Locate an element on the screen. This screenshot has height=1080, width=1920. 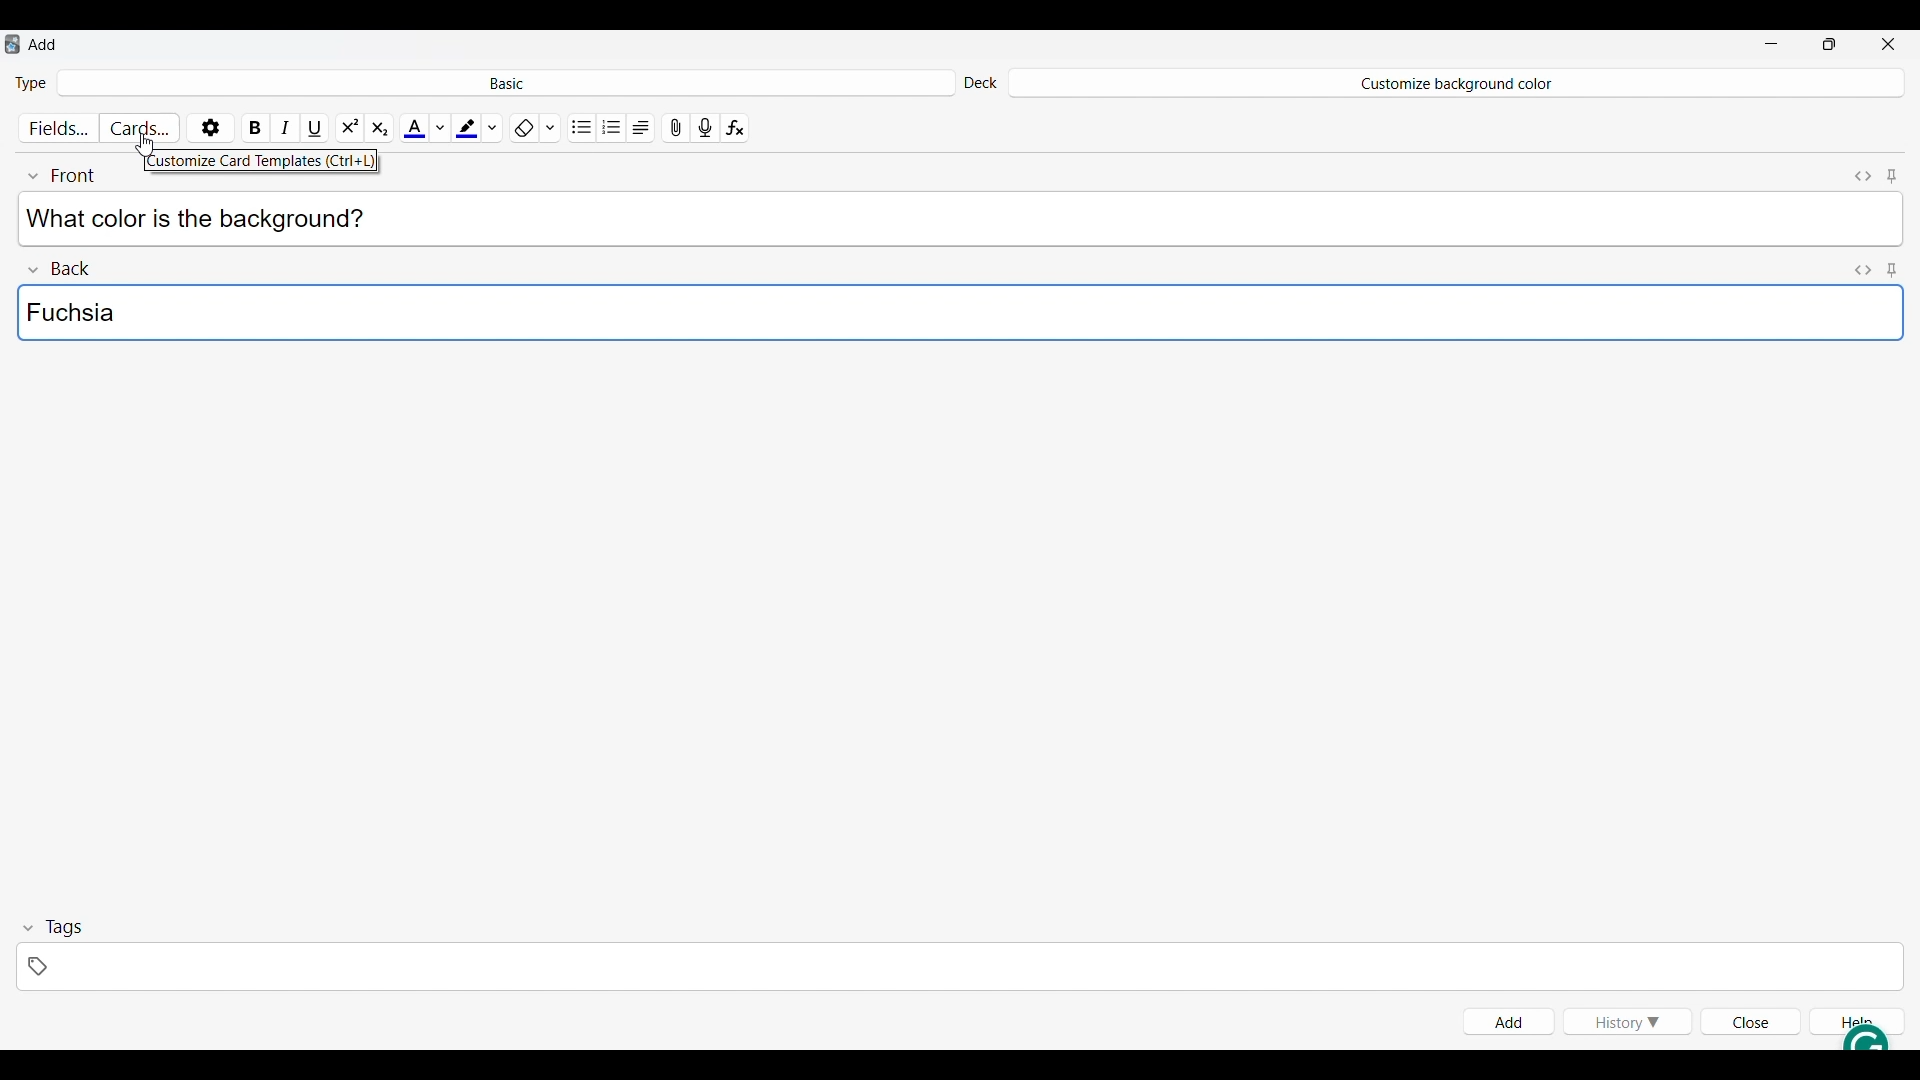
Cursor clicking on Cards is located at coordinates (143, 146).